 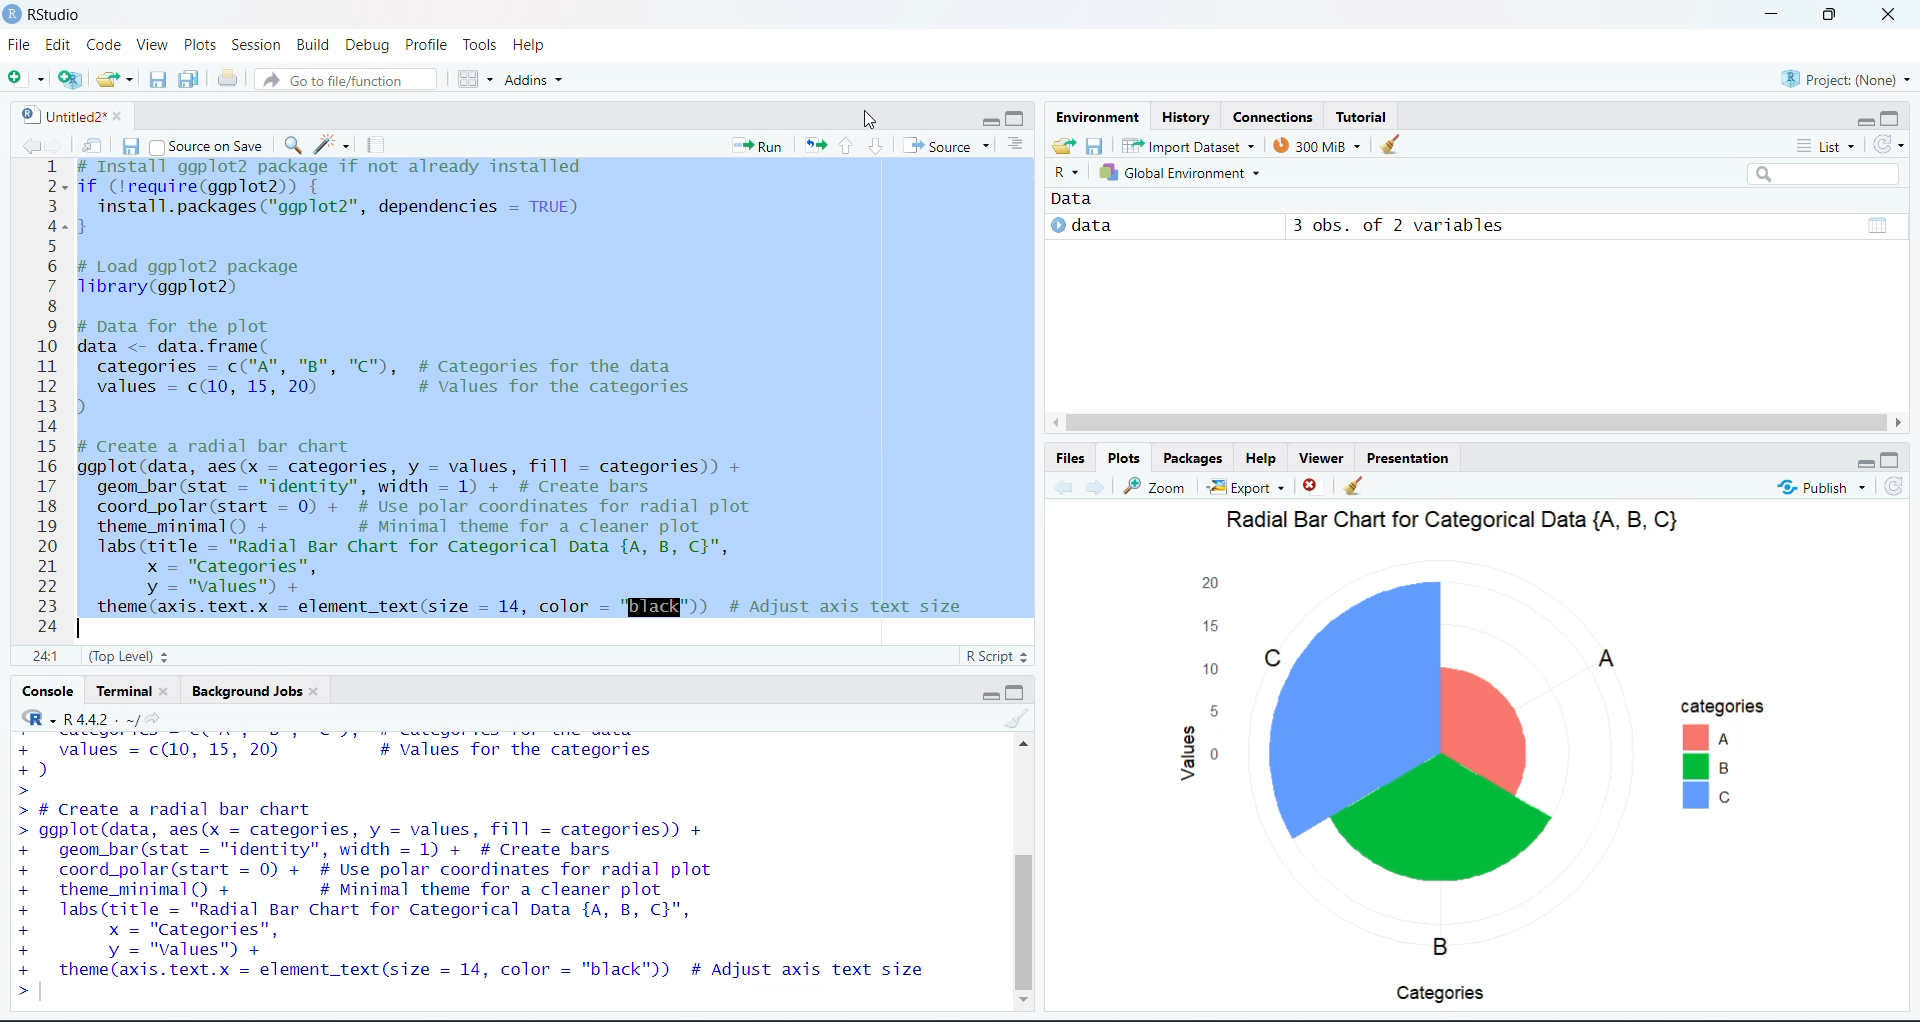 What do you see at coordinates (1892, 487) in the screenshot?
I see `refresh` at bounding box center [1892, 487].